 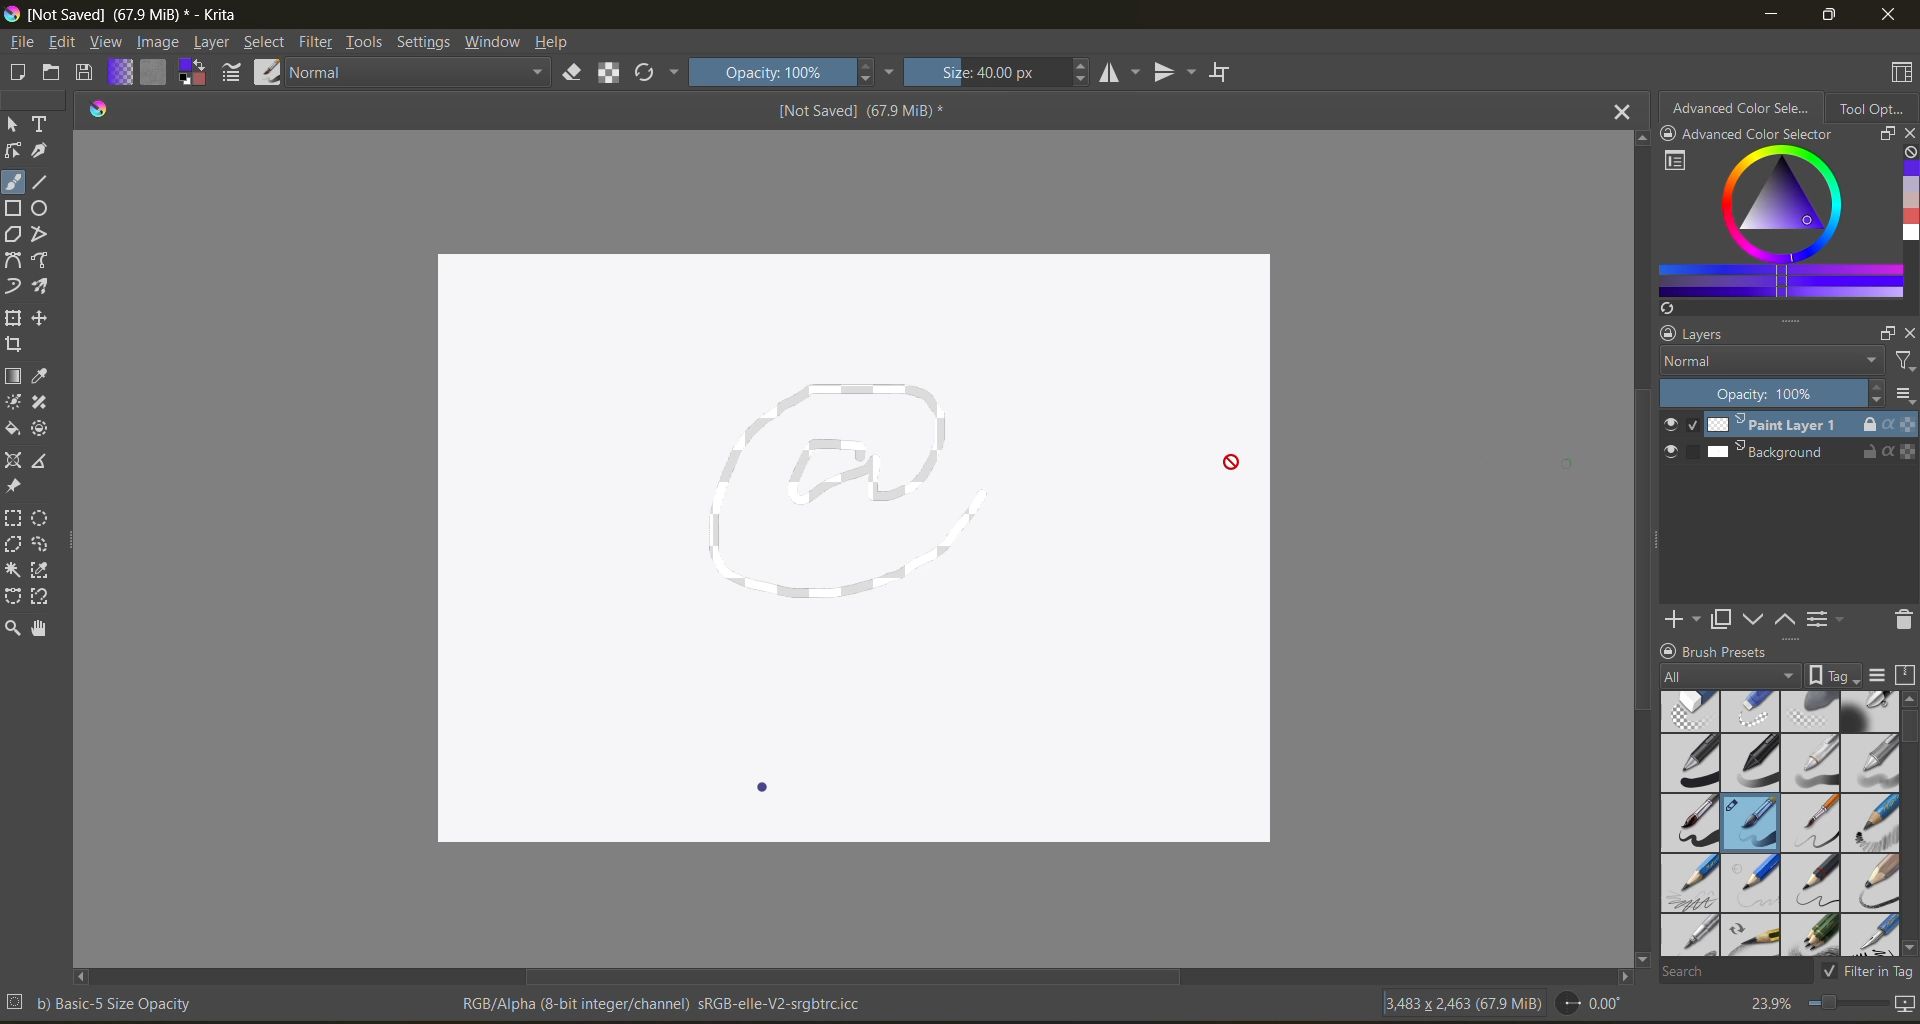 What do you see at coordinates (986, 72) in the screenshot?
I see `size` at bounding box center [986, 72].